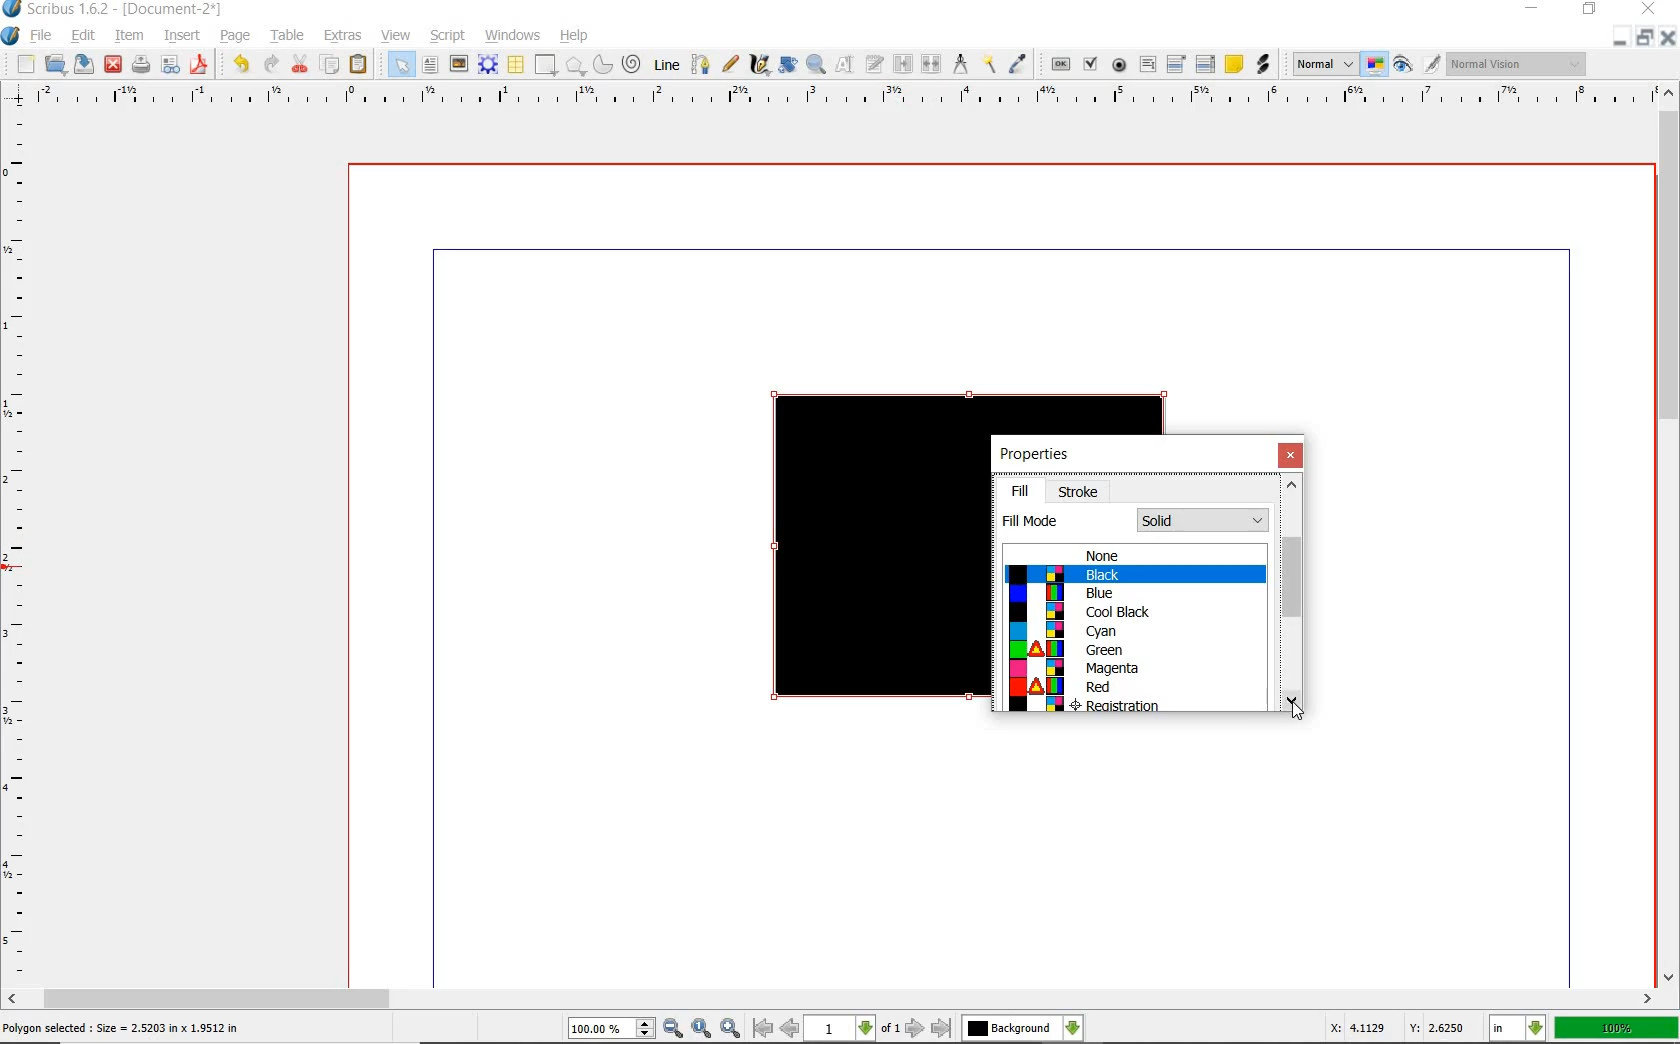 The width and height of the screenshot is (1680, 1044). What do you see at coordinates (299, 66) in the screenshot?
I see `cut` at bounding box center [299, 66].